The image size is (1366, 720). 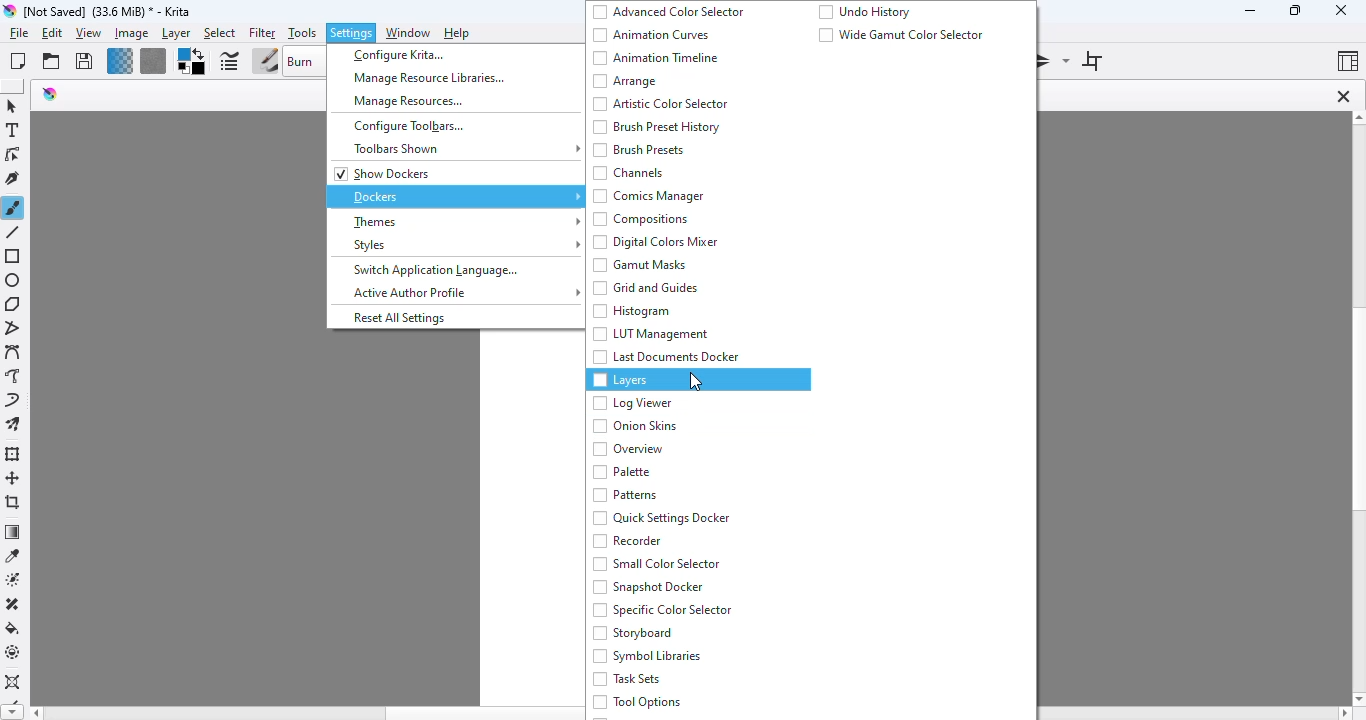 I want to click on ellipse tool, so click(x=13, y=280).